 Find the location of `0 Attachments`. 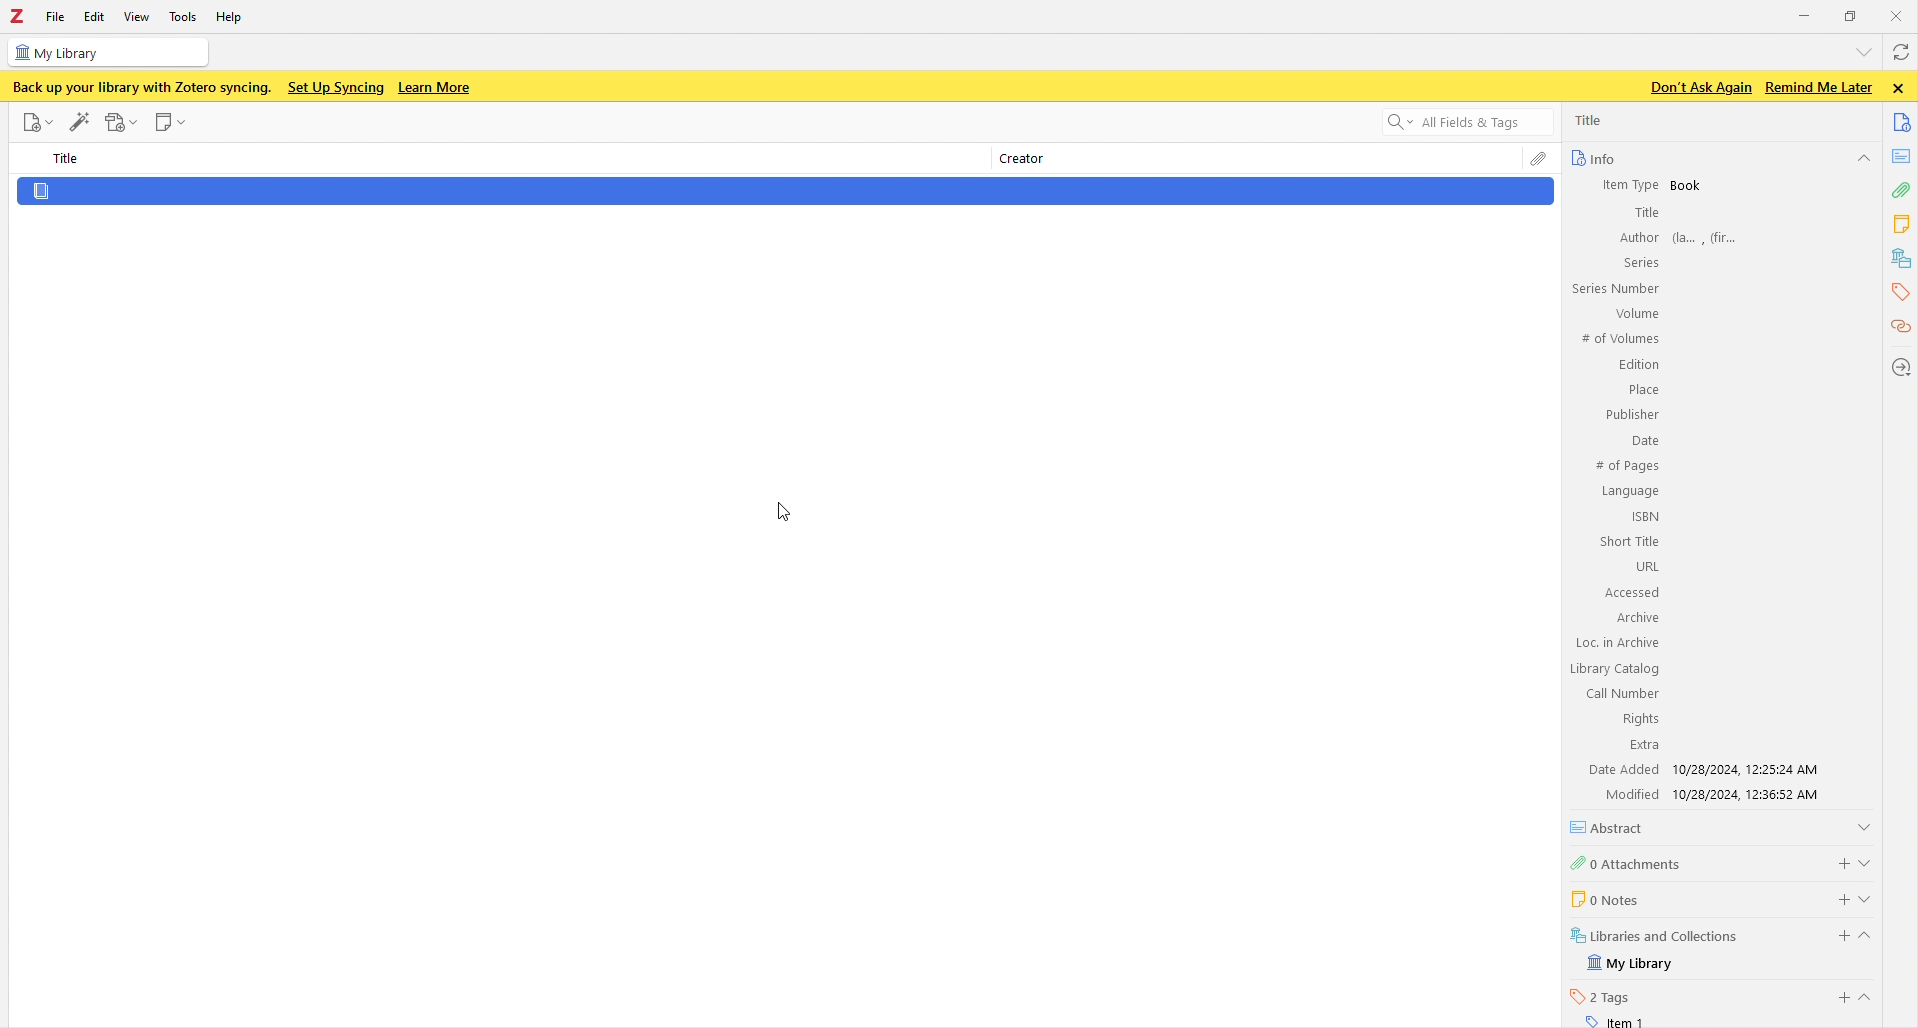

0 Attachments is located at coordinates (1628, 862).